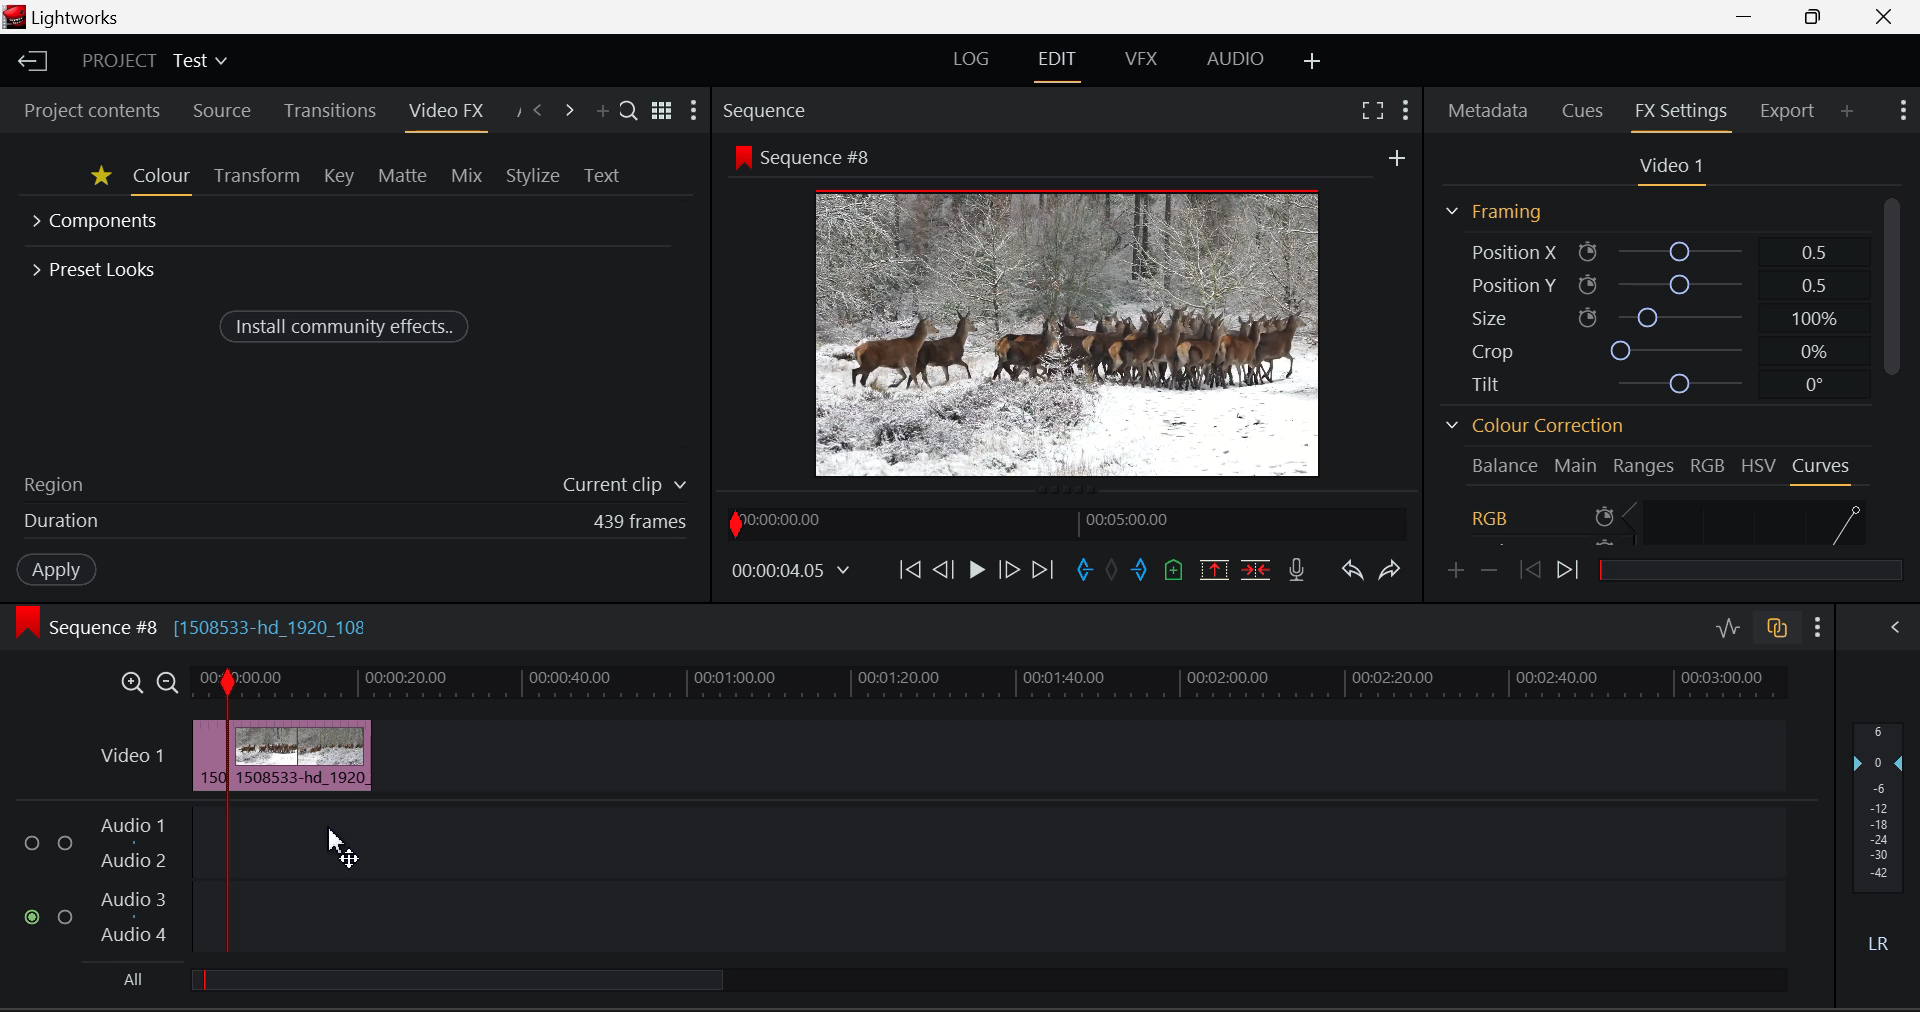 This screenshot has height=1012, width=1920. What do you see at coordinates (1352, 573) in the screenshot?
I see `Undo` at bounding box center [1352, 573].